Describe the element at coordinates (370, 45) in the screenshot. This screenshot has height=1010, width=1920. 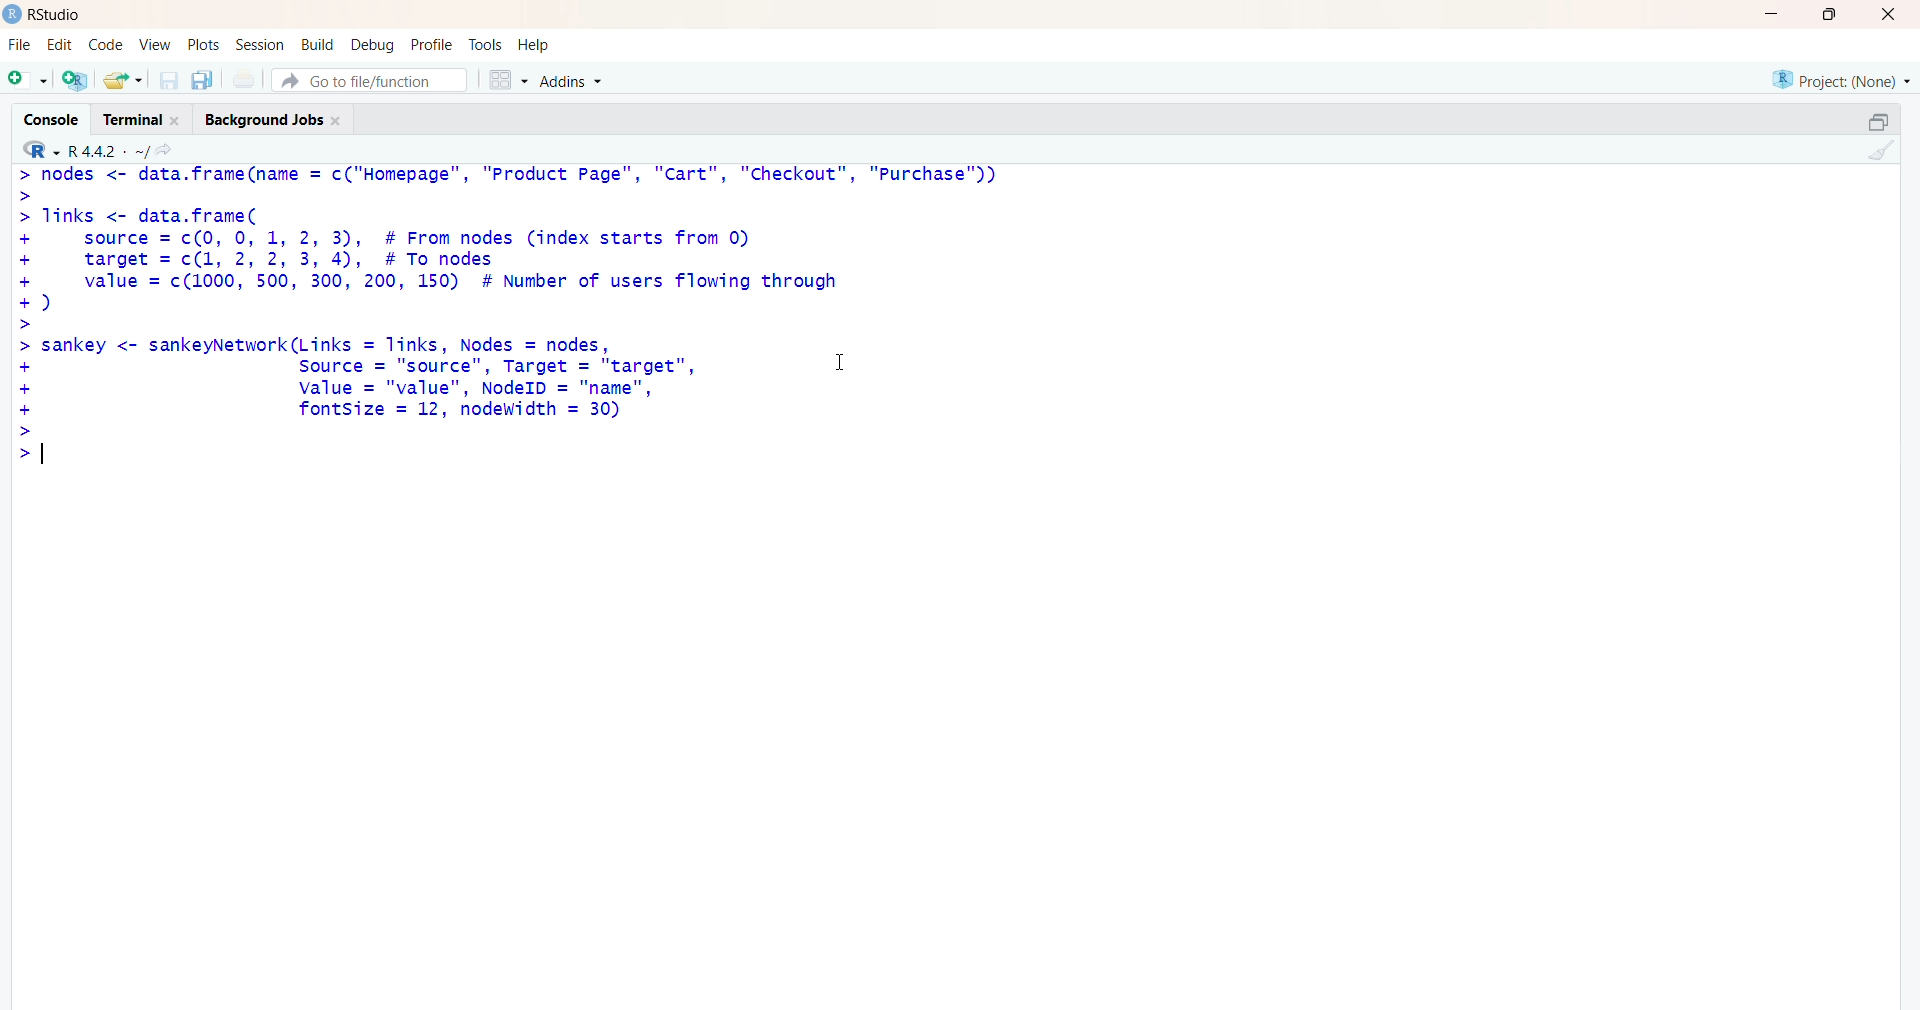
I see `debug` at that location.